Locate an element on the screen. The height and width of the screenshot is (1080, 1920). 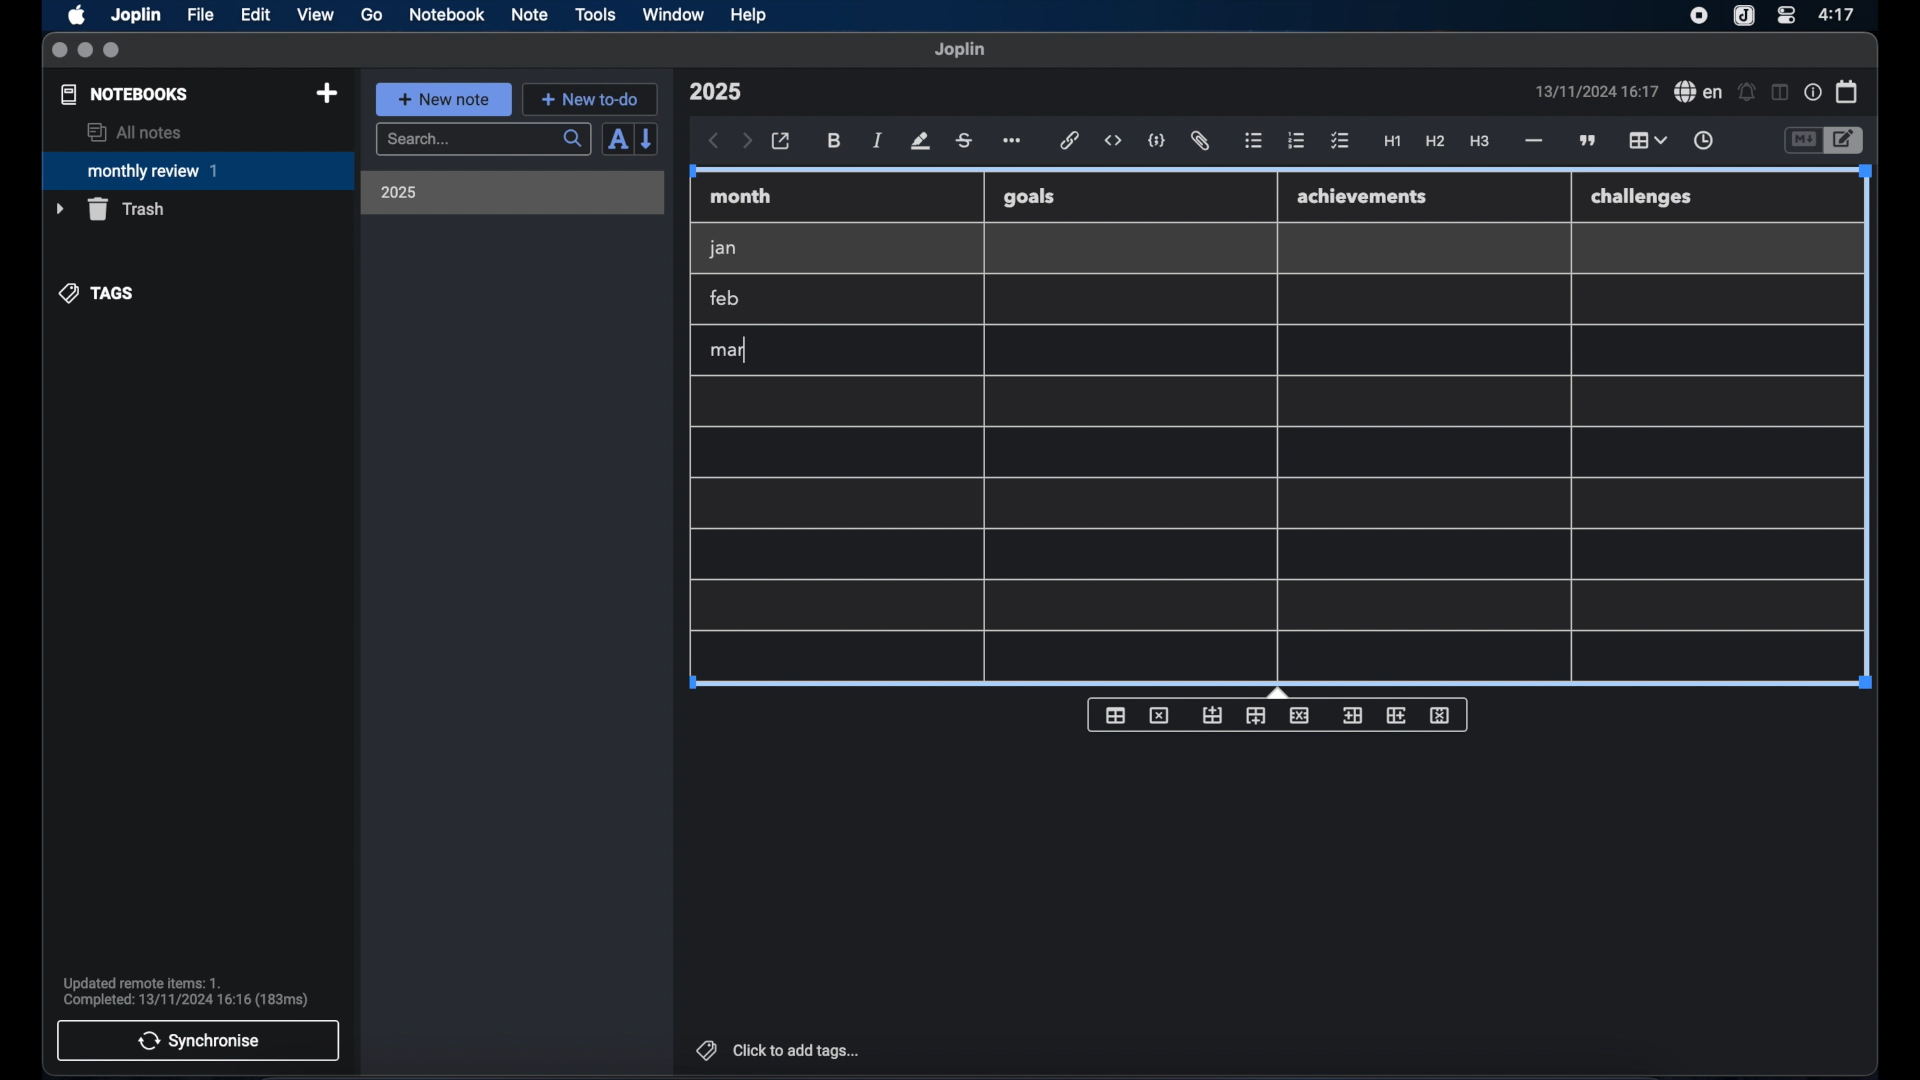
sync notification is located at coordinates (186, 992).